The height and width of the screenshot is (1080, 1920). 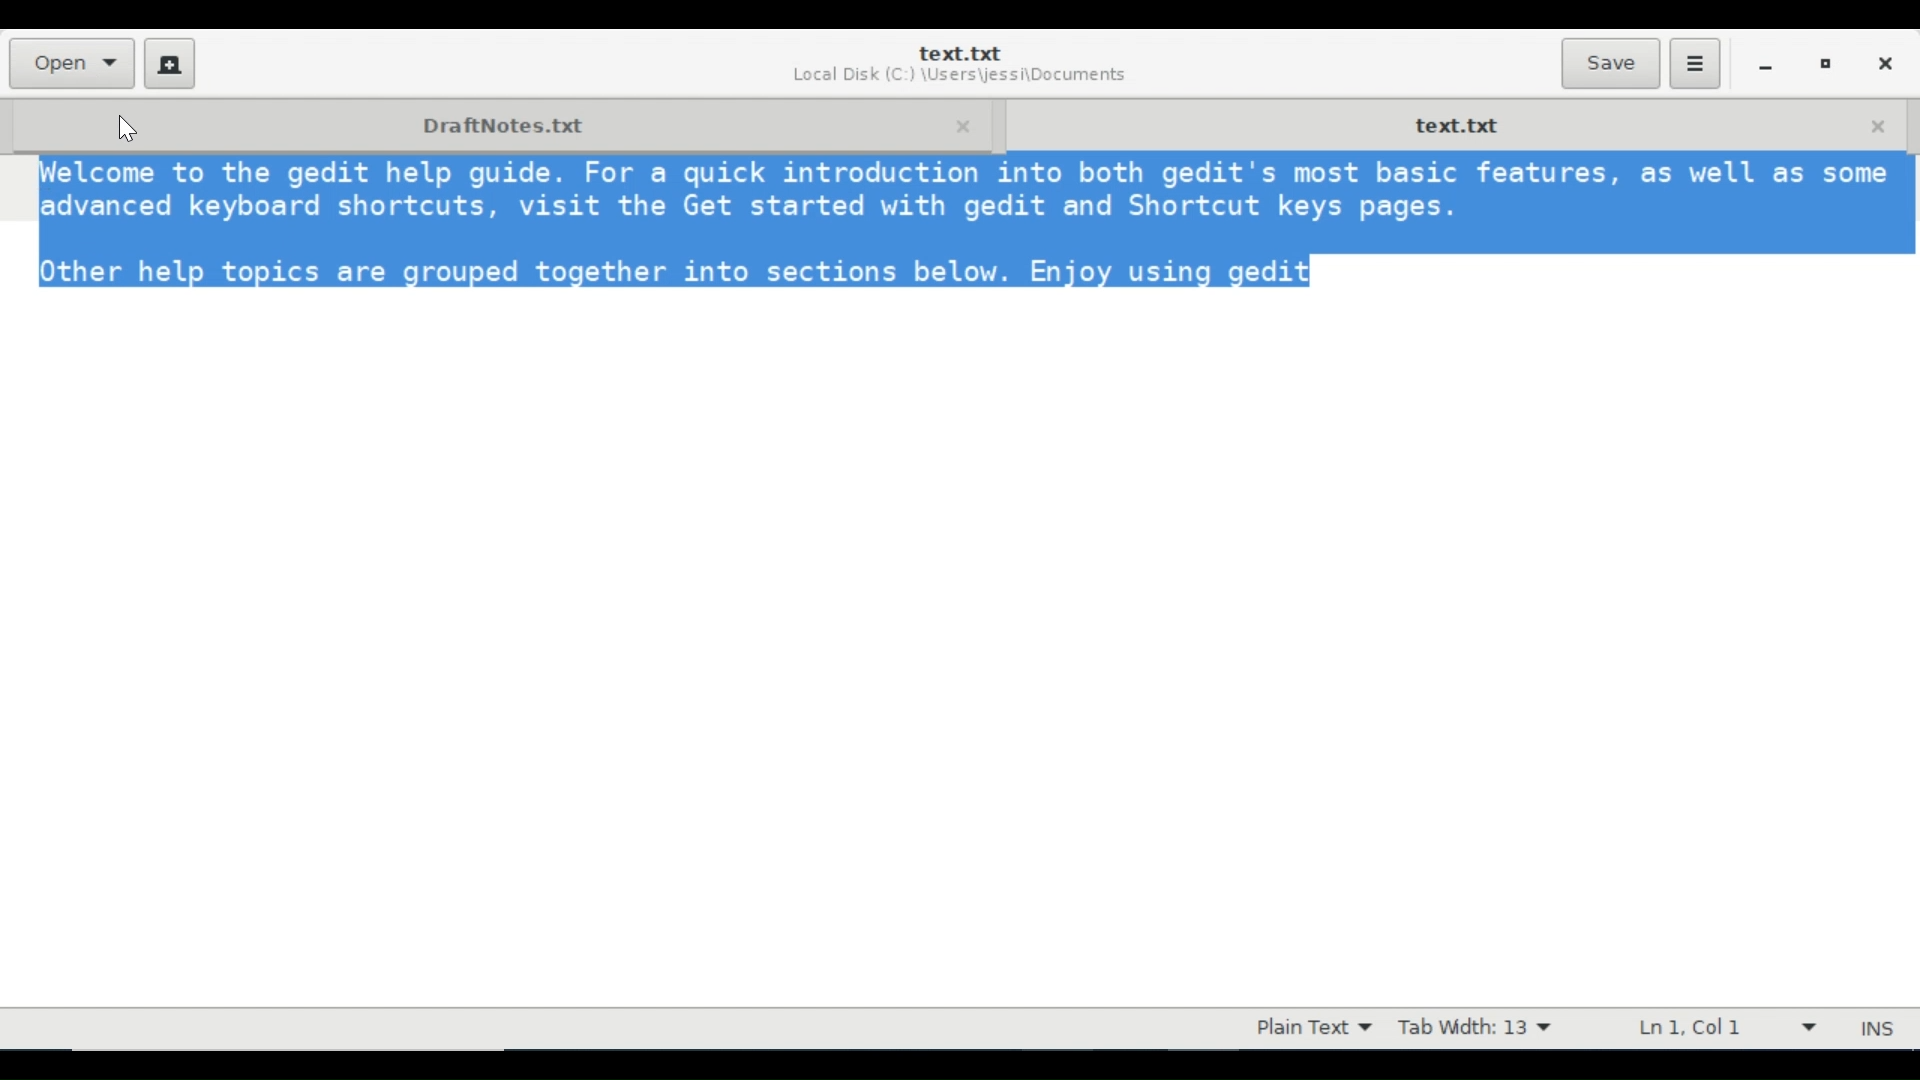 What do you see at coordinates (1309, 1028) in the screenshot?
I see `File type` at bounding box center [1309, 1028].